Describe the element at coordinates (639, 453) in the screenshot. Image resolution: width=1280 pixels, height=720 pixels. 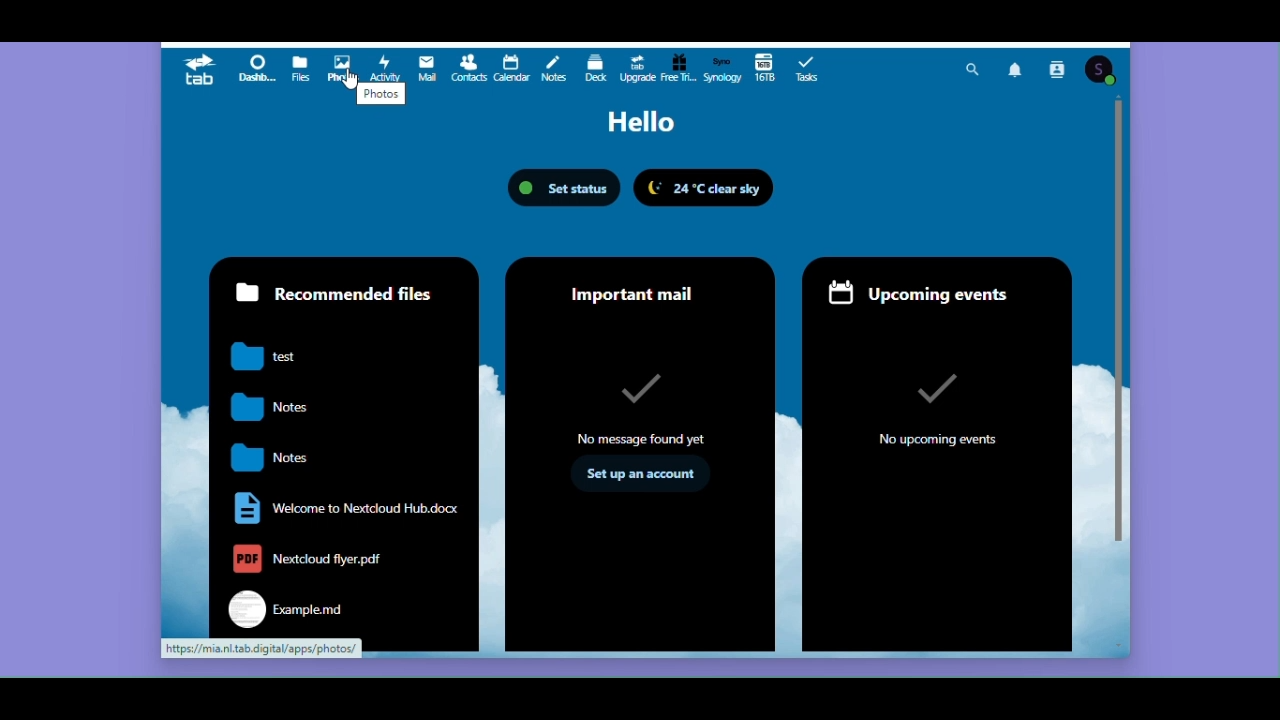
I see `Important mail` at that location.